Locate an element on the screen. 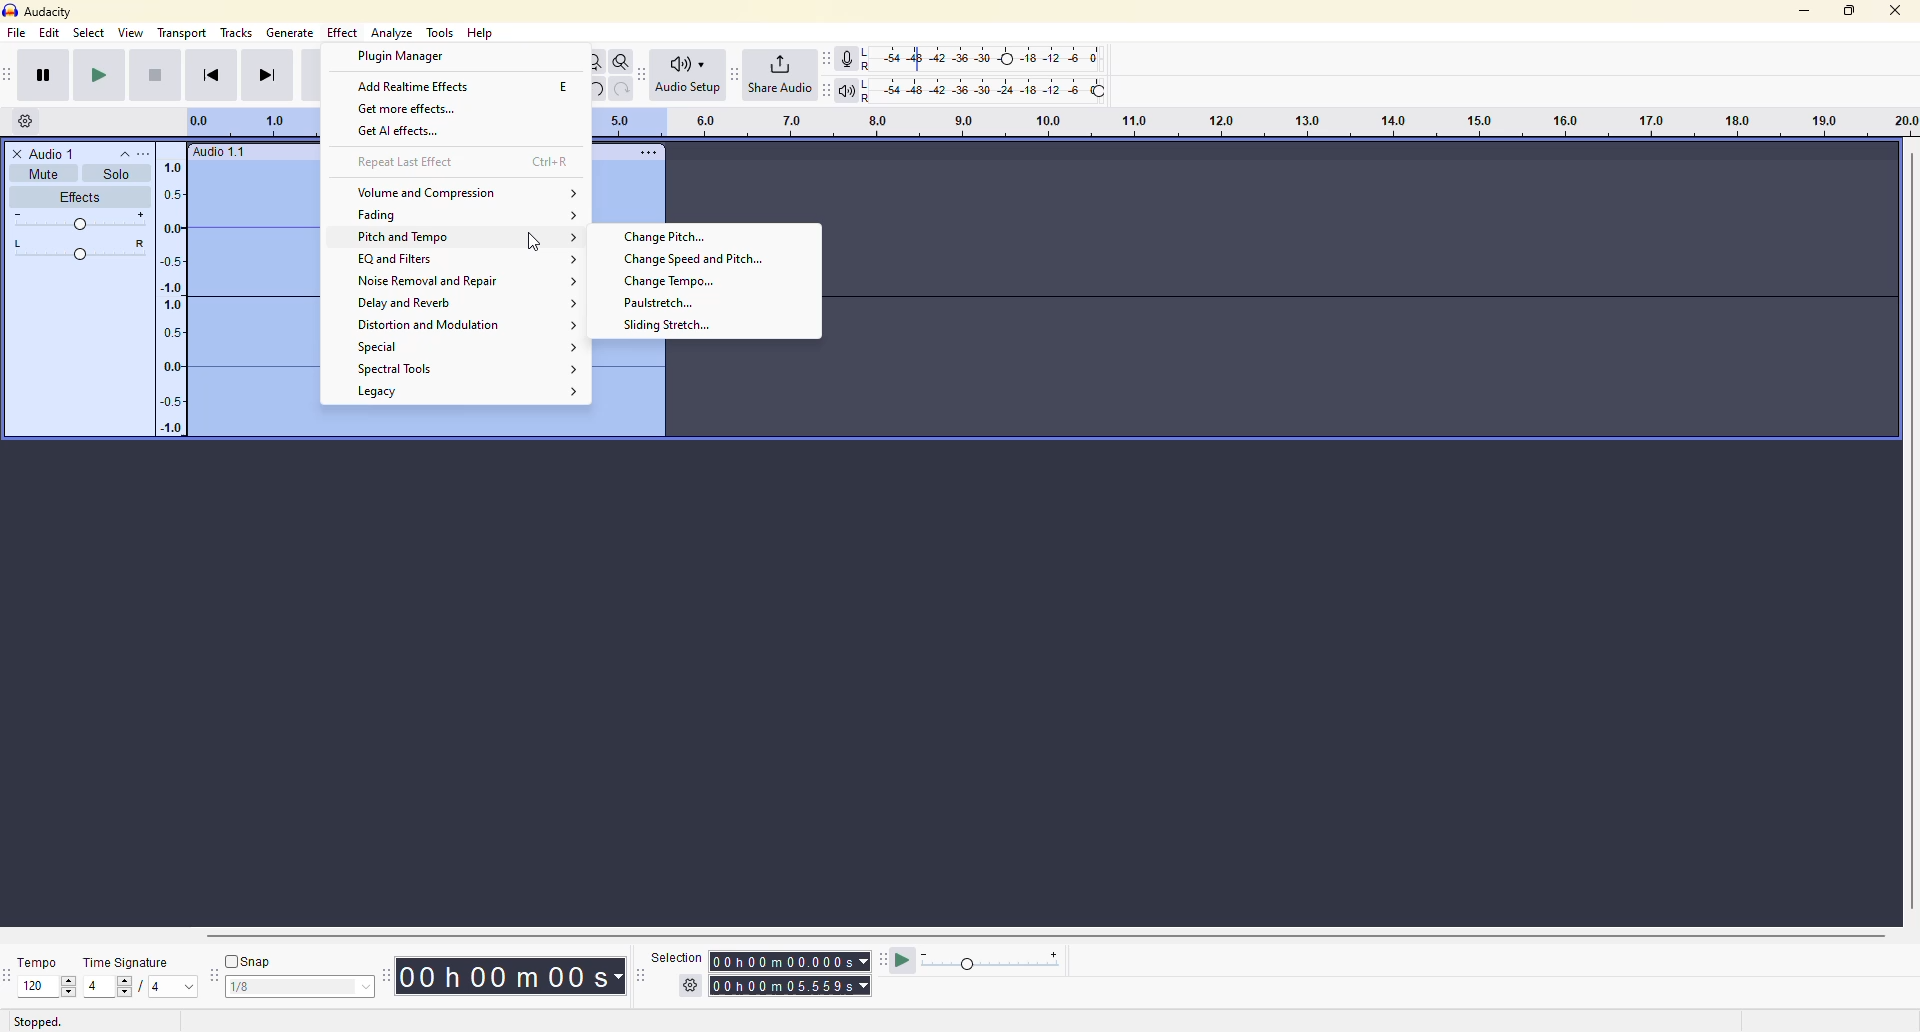 This screenshot has height=1032, width=1920. time signature is located at coordinates (128, 962).